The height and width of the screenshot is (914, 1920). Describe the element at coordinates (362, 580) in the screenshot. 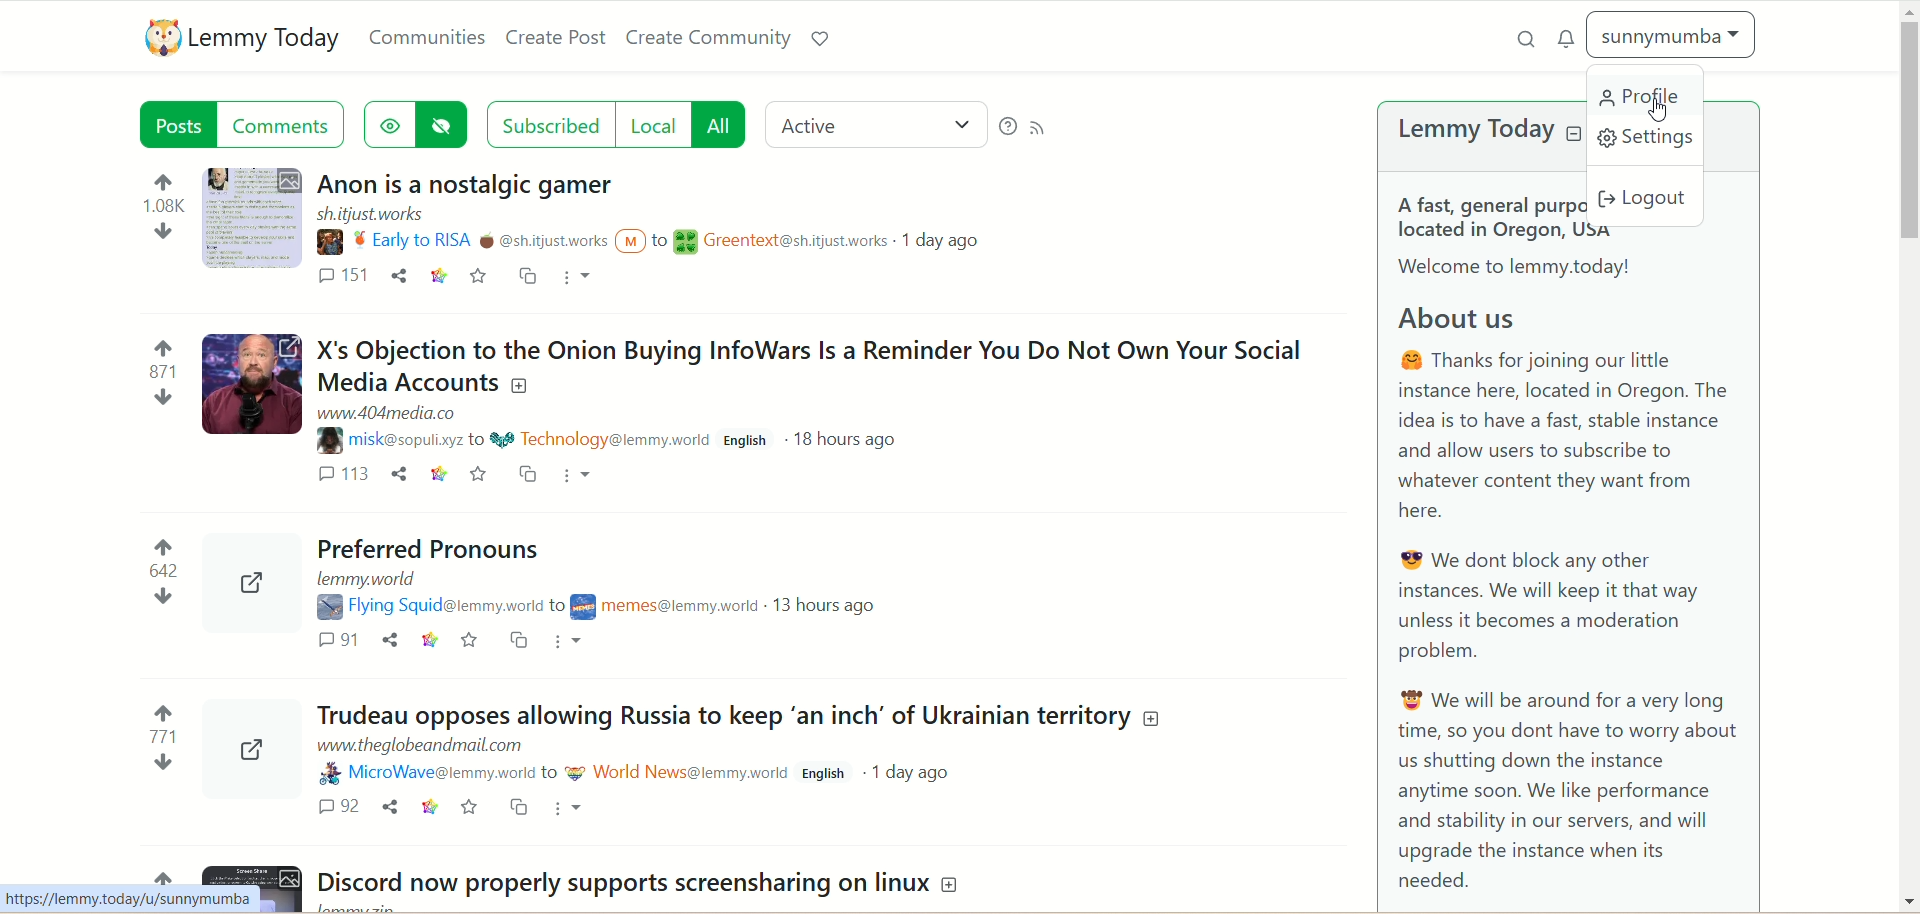

I see `URL` at that location.